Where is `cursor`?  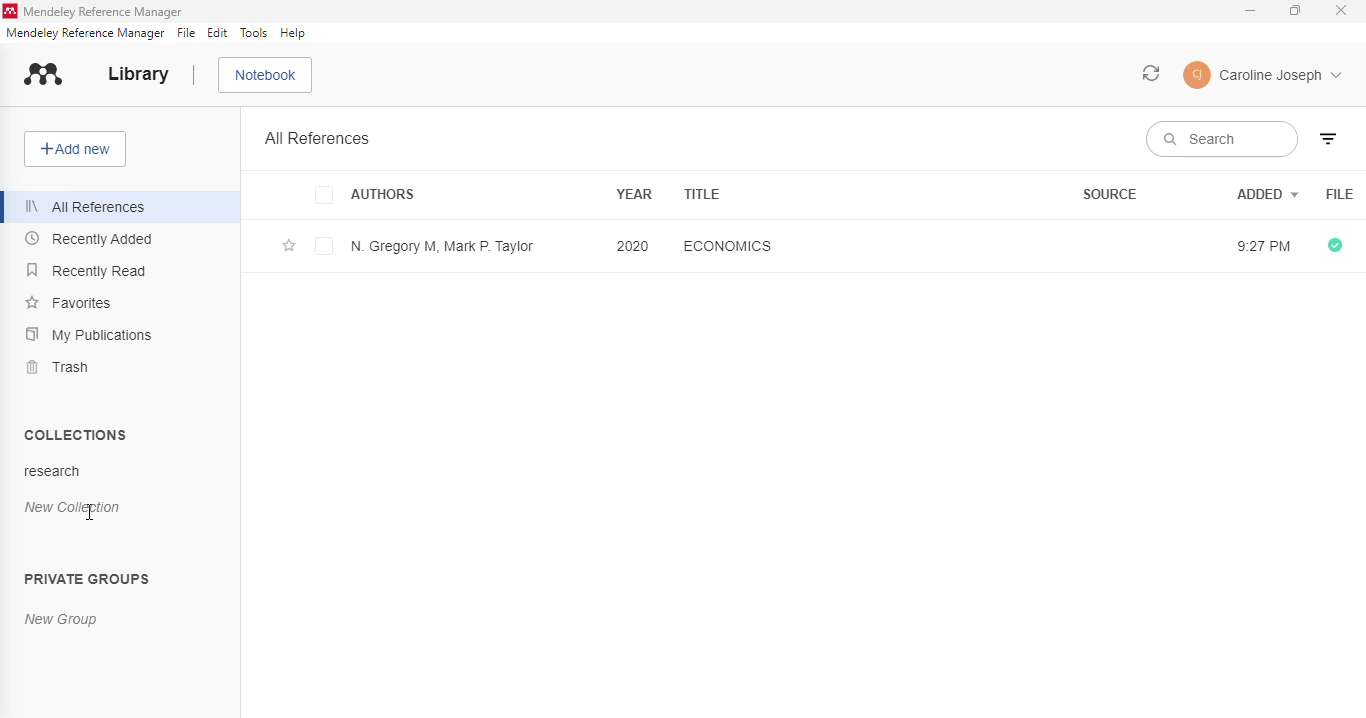
cursor is located at coordinates (90, 513).